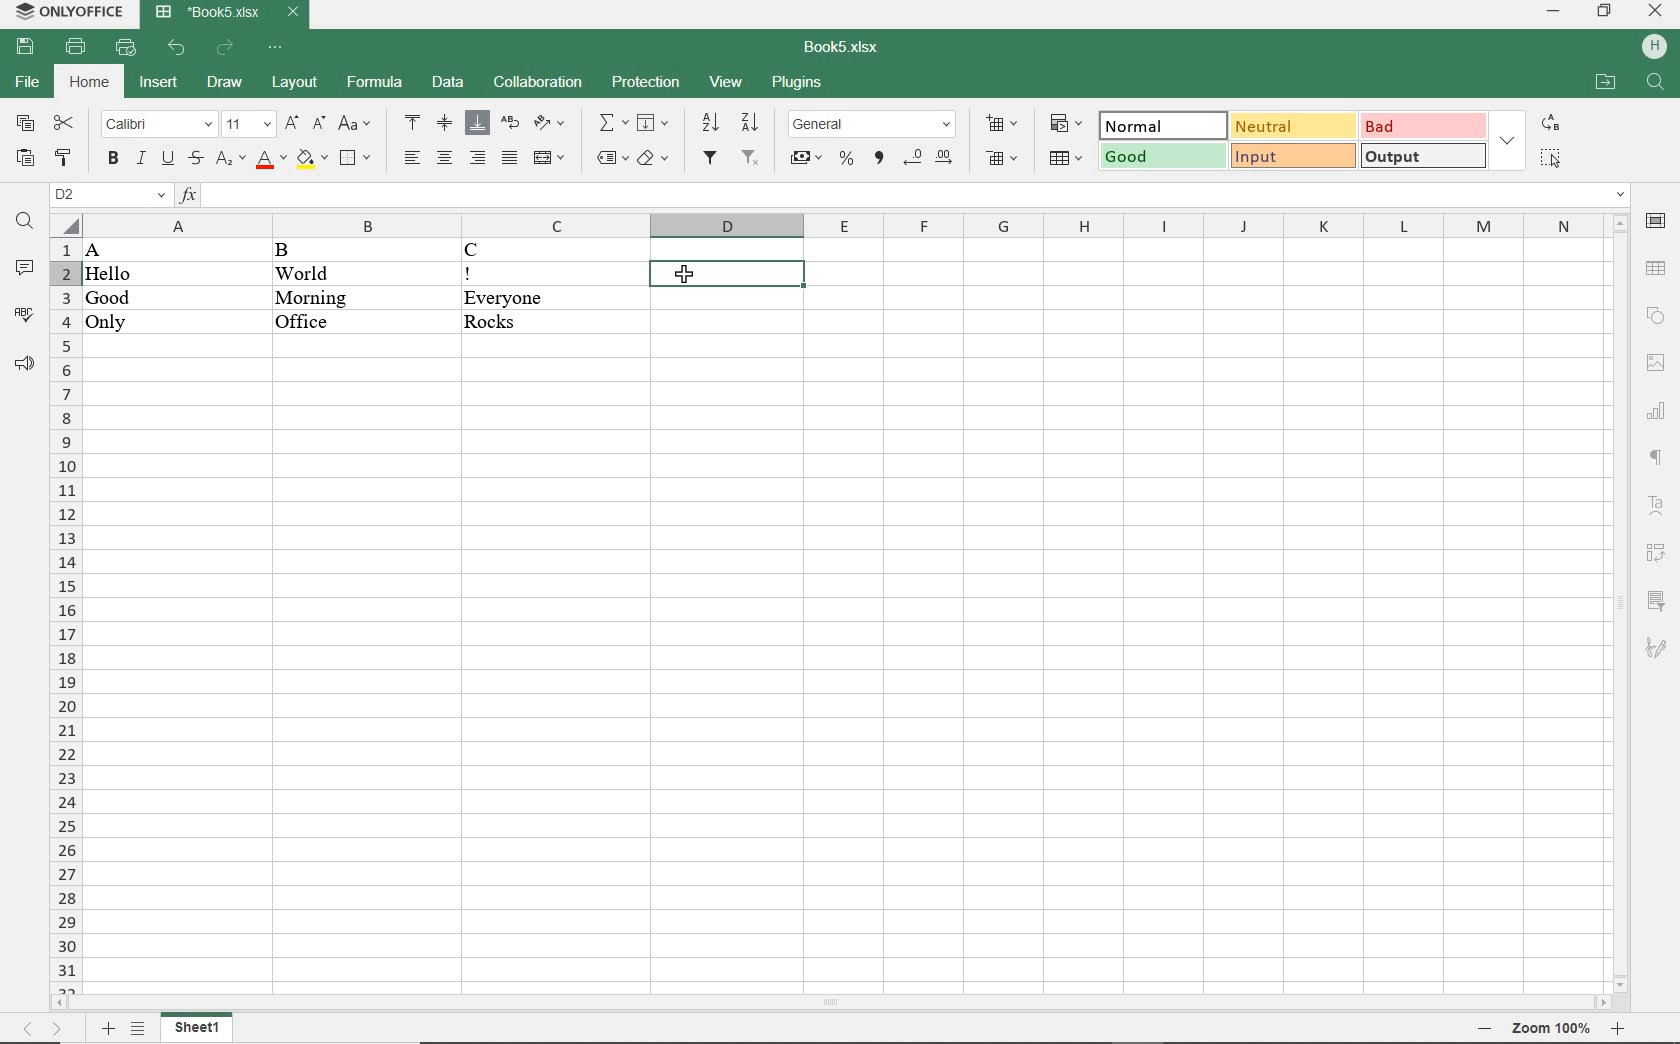  Describe the element at coordinates (479, 159) in the screenshot. I see `ALIGN RIGHT` at that location.